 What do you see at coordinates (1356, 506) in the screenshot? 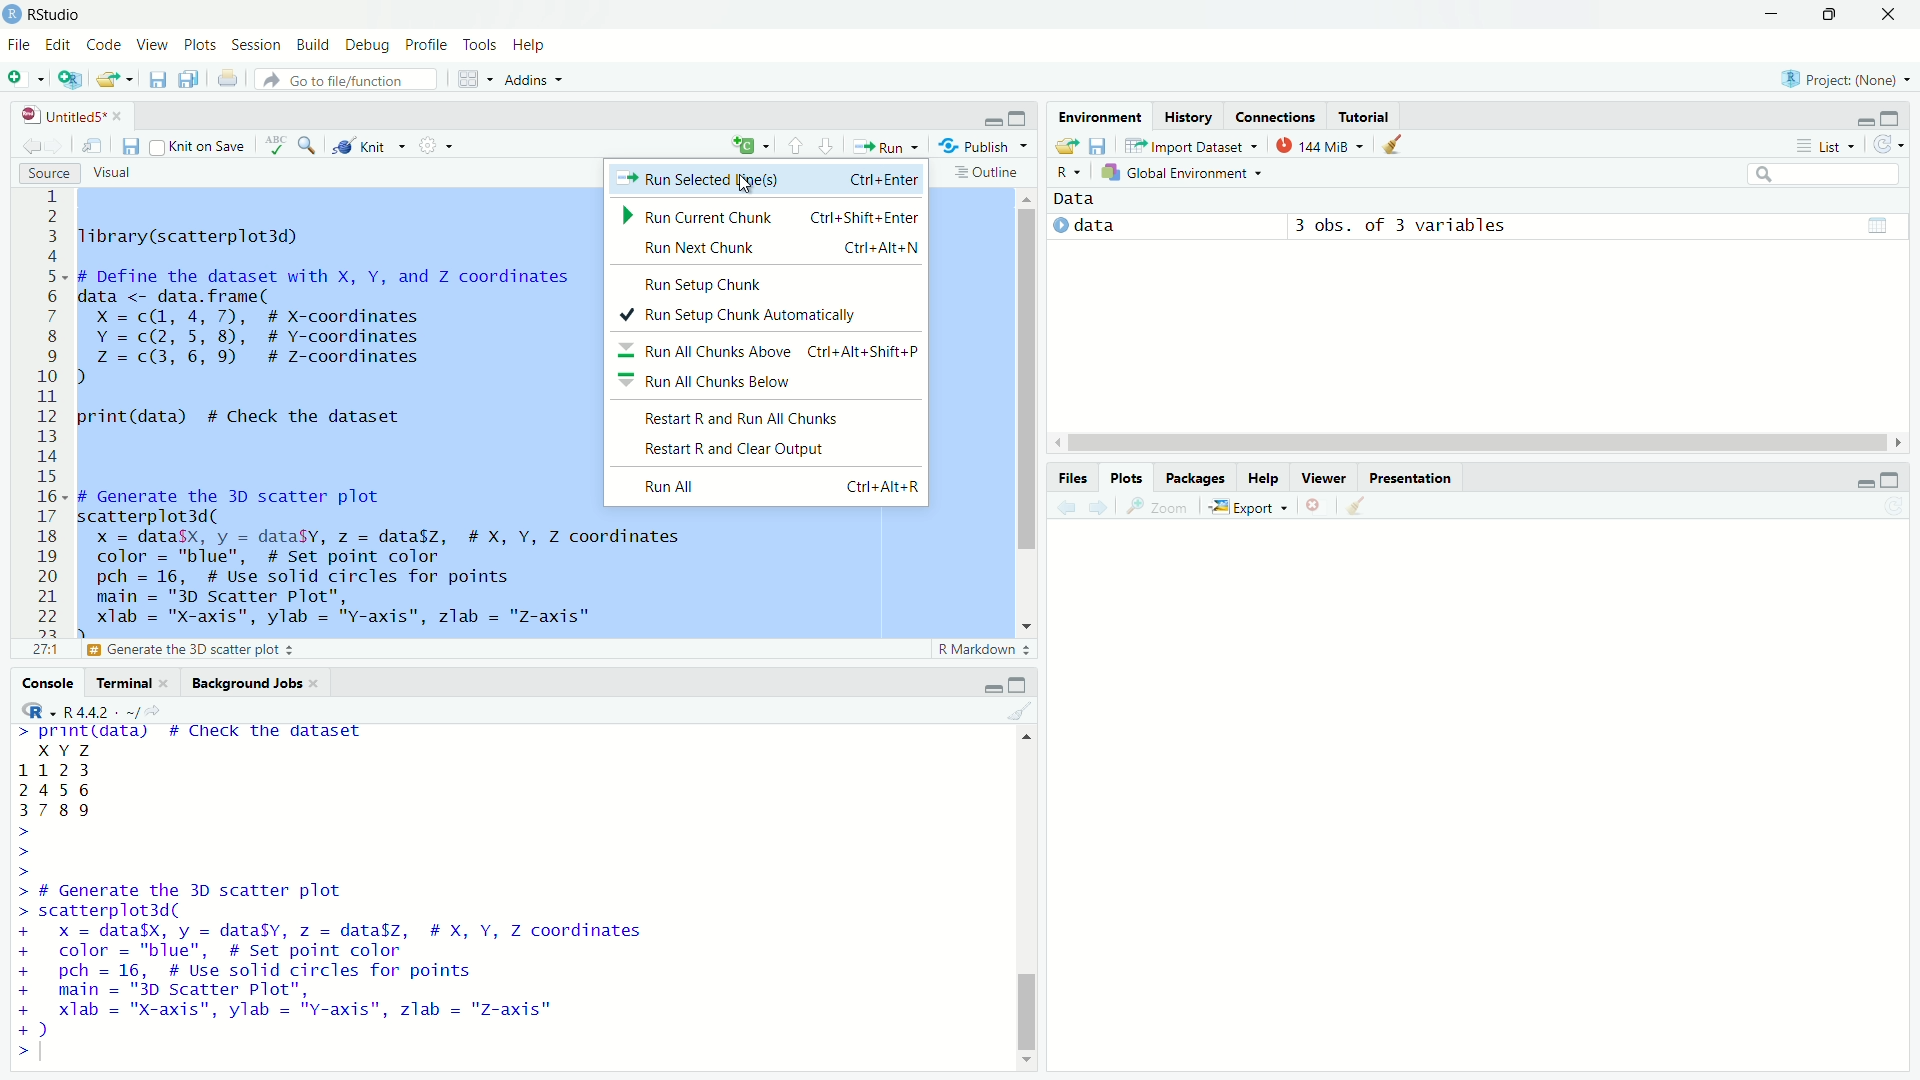
I see `clear all plots` at bounding box center [1356, 506].